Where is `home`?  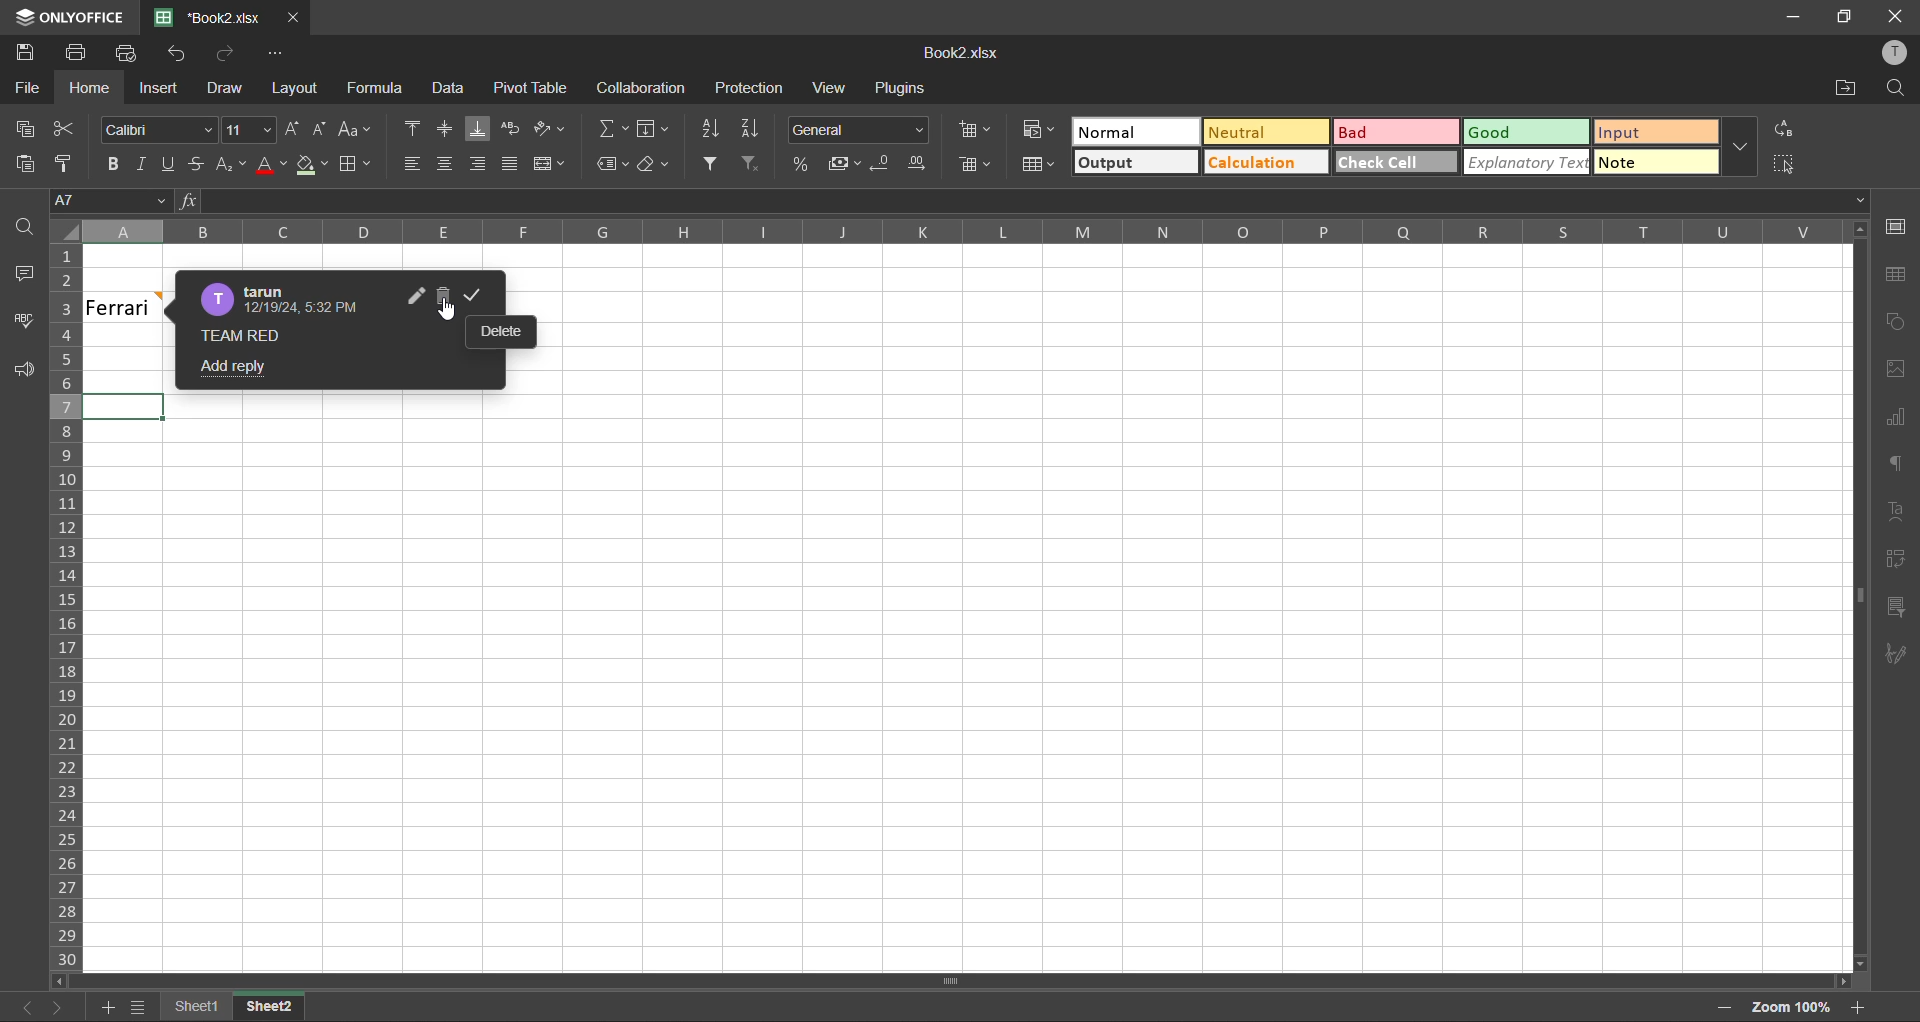 home is located at coordinates (92, 90).